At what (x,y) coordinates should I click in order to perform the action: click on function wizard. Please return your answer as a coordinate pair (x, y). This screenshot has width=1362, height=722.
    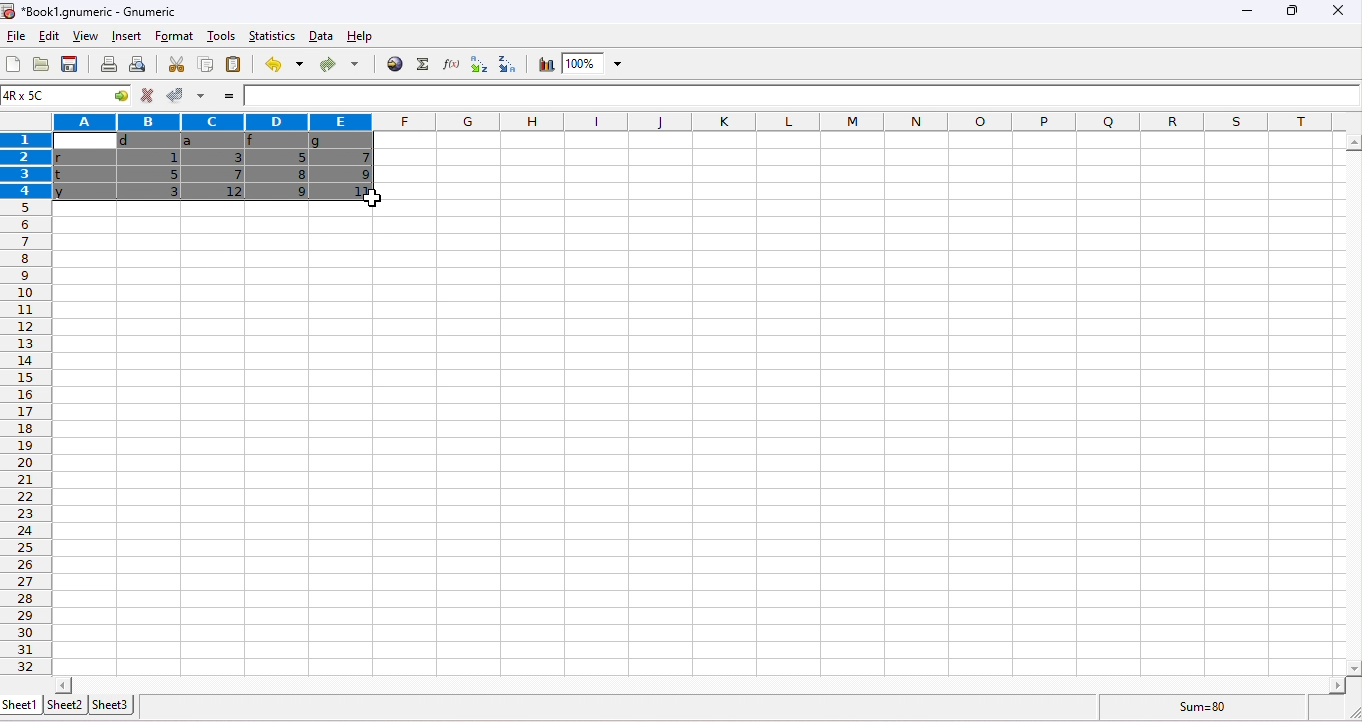
    Looking at the image, I should click on (449, 63).